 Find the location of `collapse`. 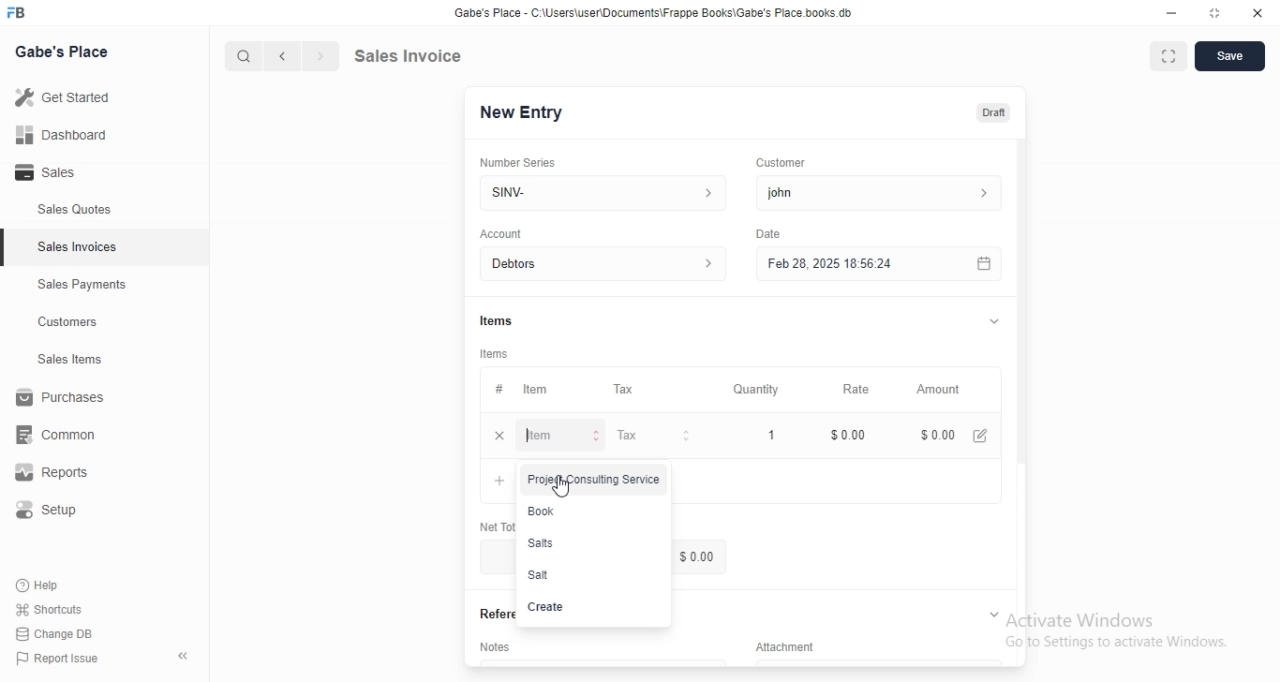

collapse is located at coordinates (991, 321).